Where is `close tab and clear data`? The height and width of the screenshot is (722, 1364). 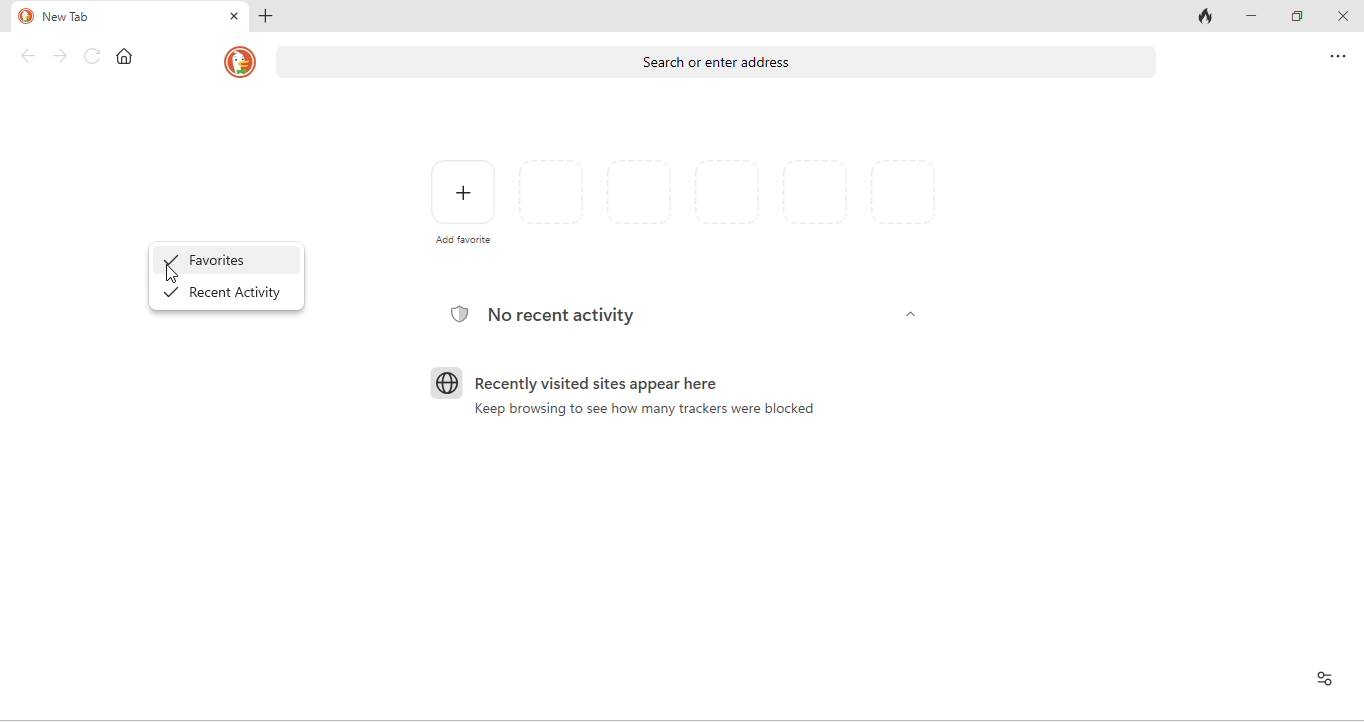 close tab and clear data is located at coordinates (1206, 18).